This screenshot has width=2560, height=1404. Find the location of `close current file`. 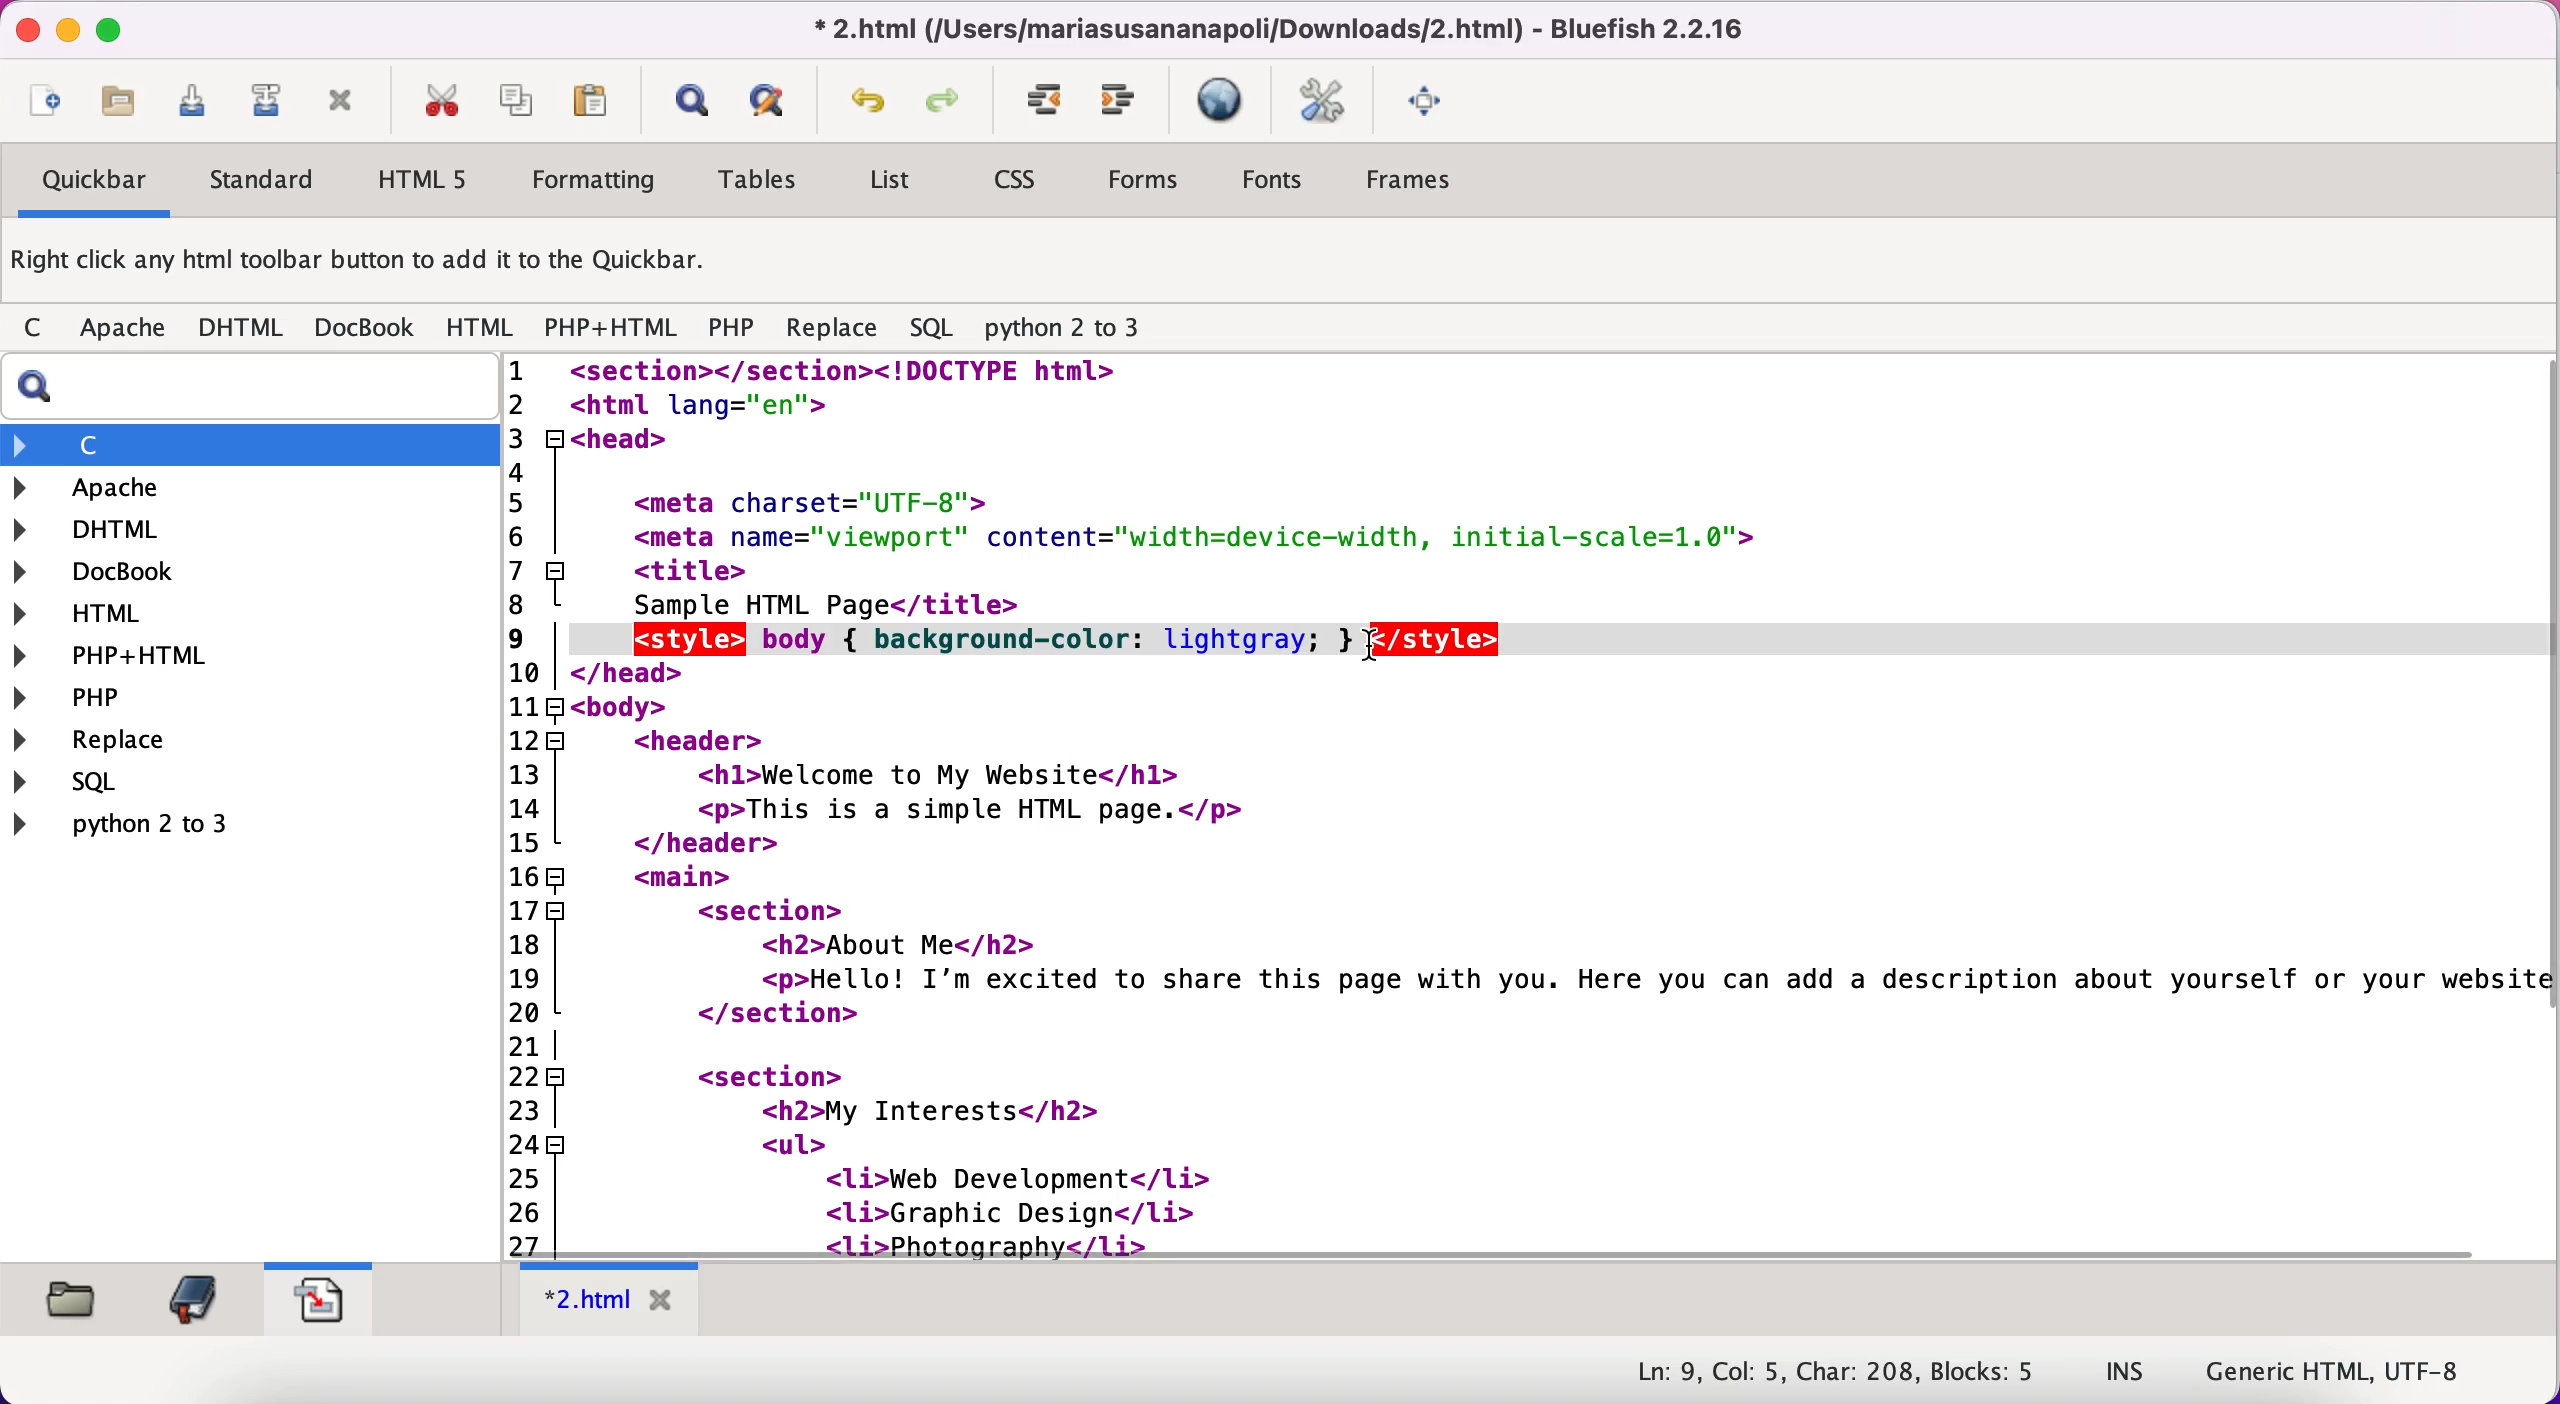

close current file is located at coordinates (341, 103).